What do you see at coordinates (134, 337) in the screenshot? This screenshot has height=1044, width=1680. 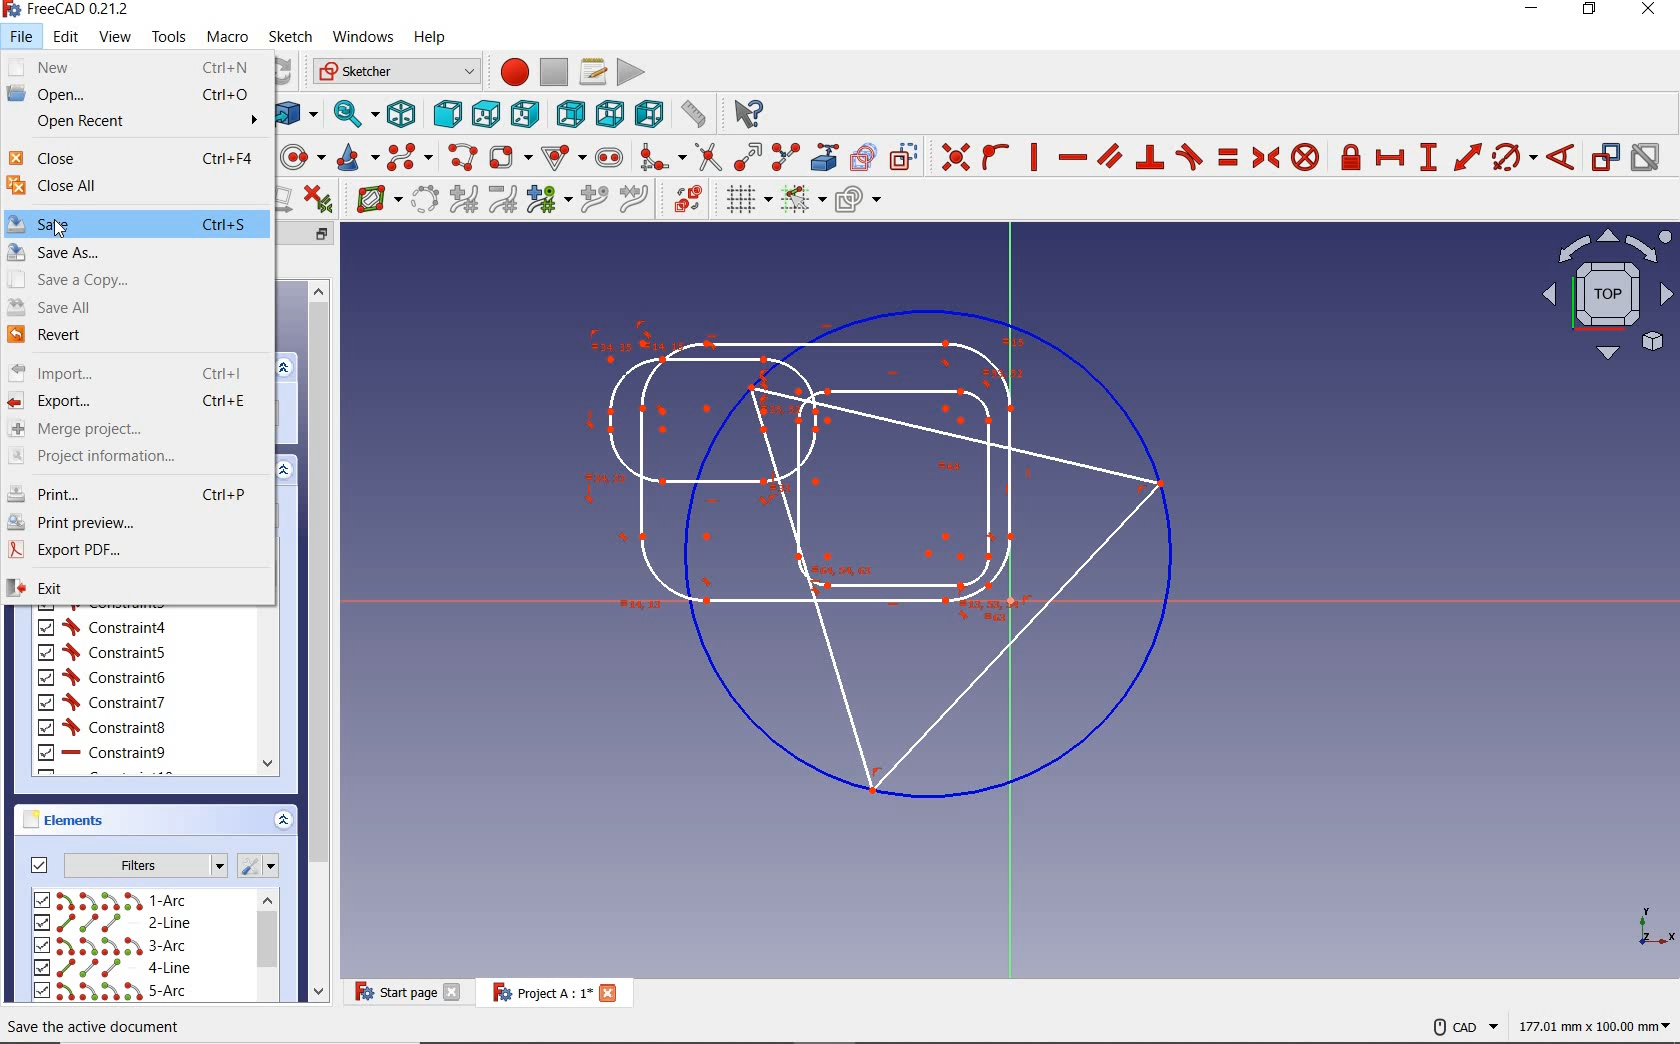 I see `revert` at bounding box center [134, 337].